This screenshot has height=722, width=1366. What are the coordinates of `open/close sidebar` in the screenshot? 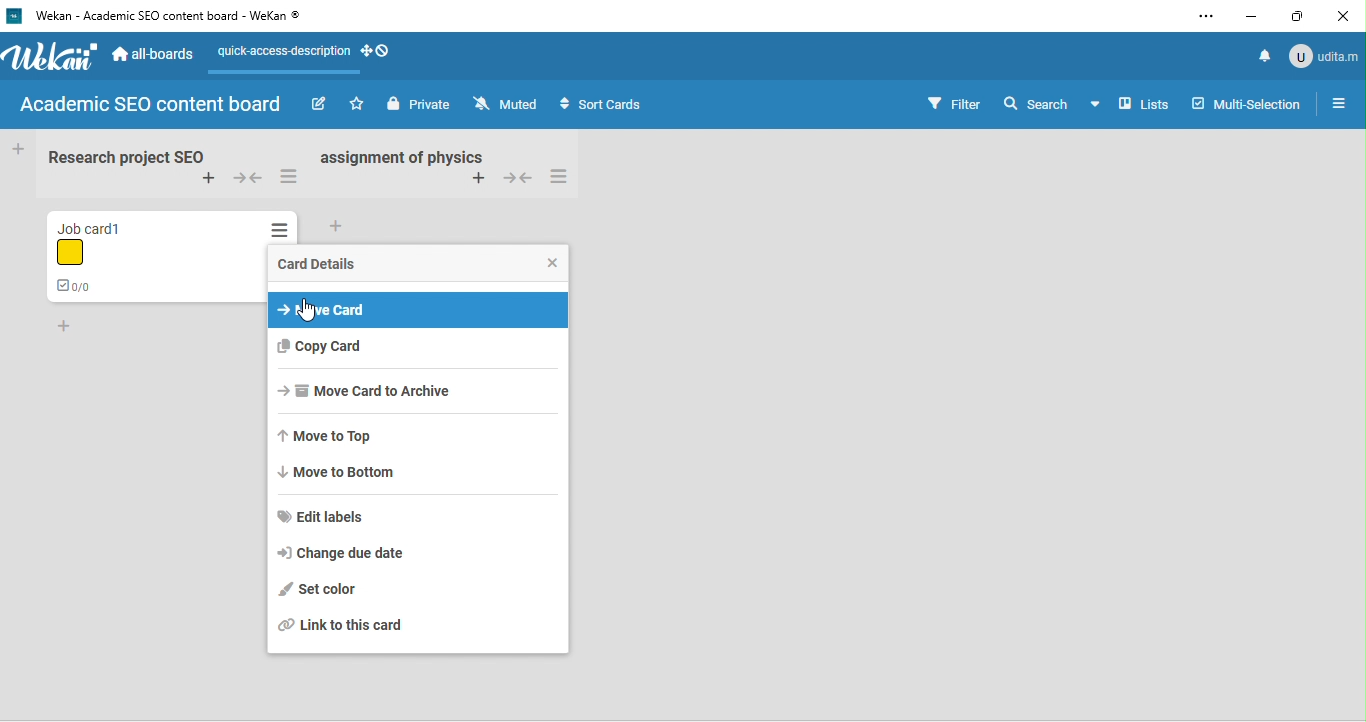 It's located at (1341, 103).